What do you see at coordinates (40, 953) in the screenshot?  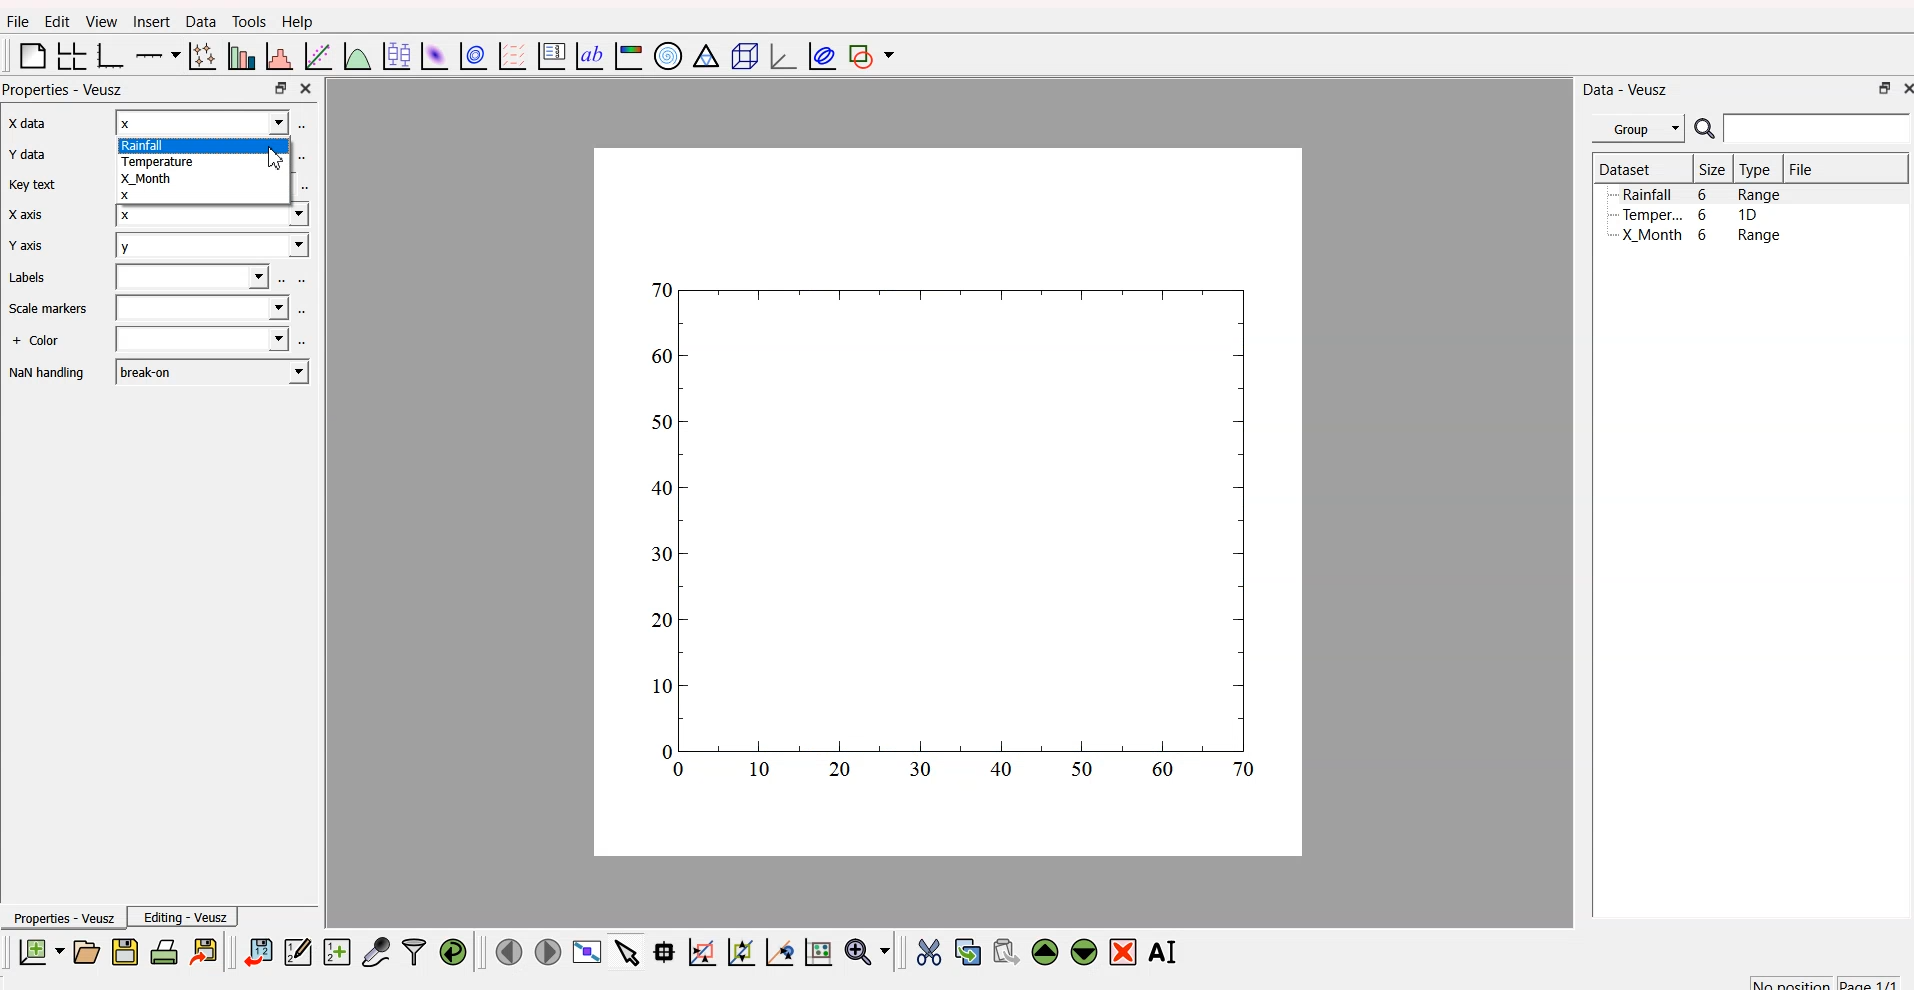 I see `new document` at bounding box center [40, 953].